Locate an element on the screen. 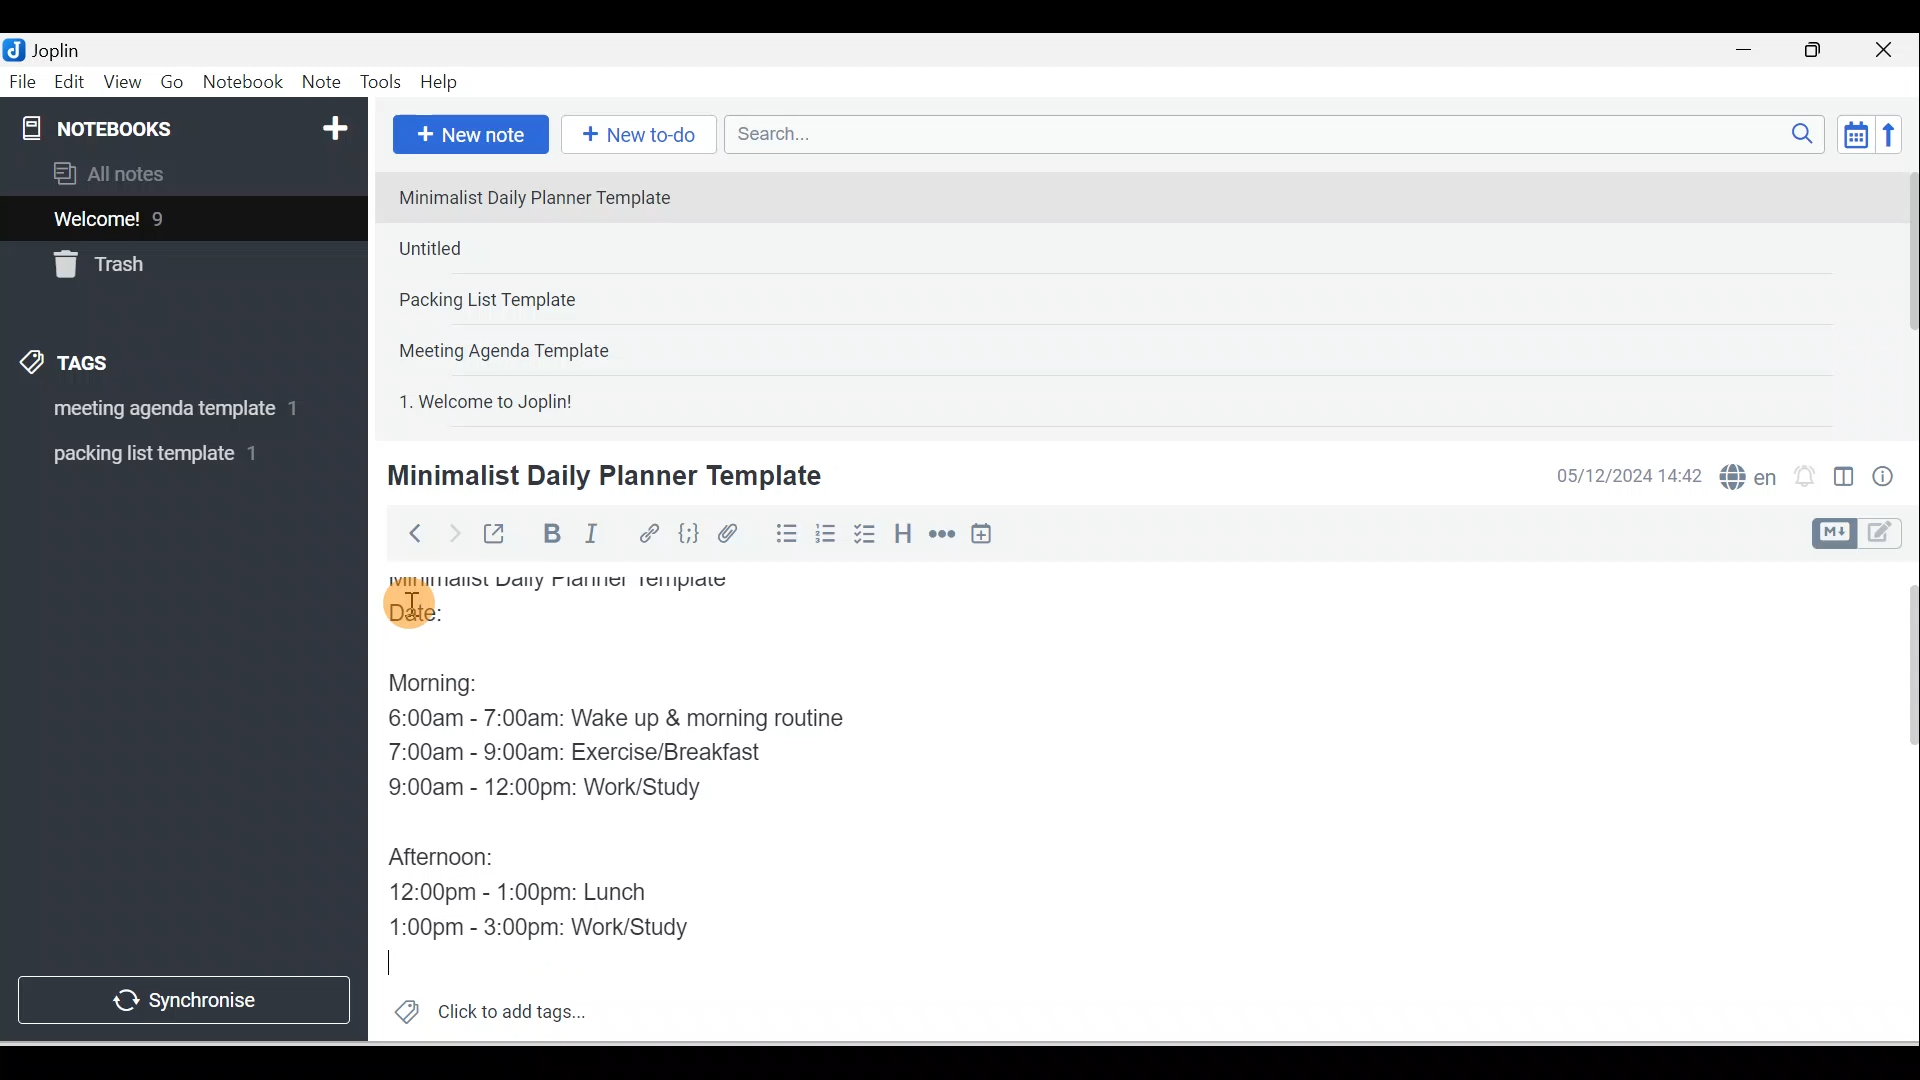  Reverse sort is located at coordinates (1895, 134).